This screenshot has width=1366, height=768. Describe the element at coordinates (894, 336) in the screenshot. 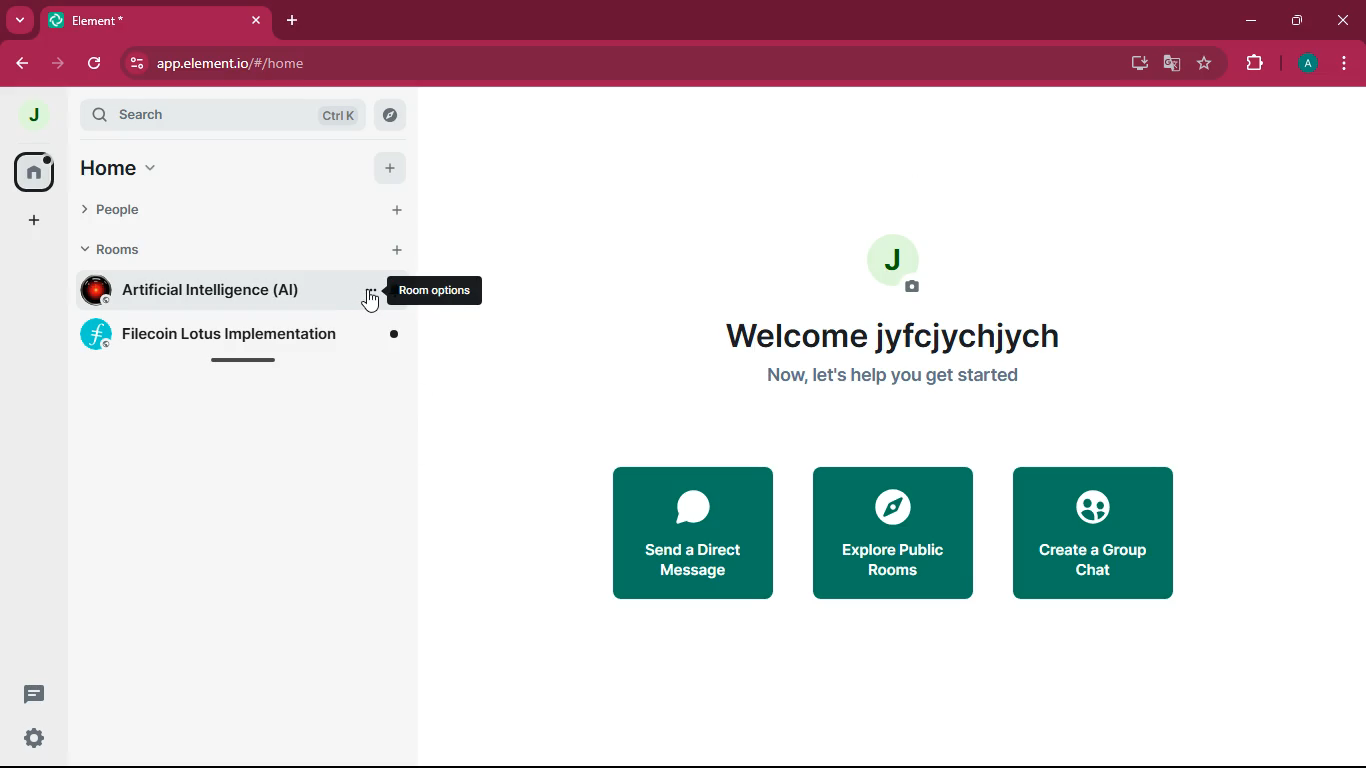

I see `welcome` at that location.